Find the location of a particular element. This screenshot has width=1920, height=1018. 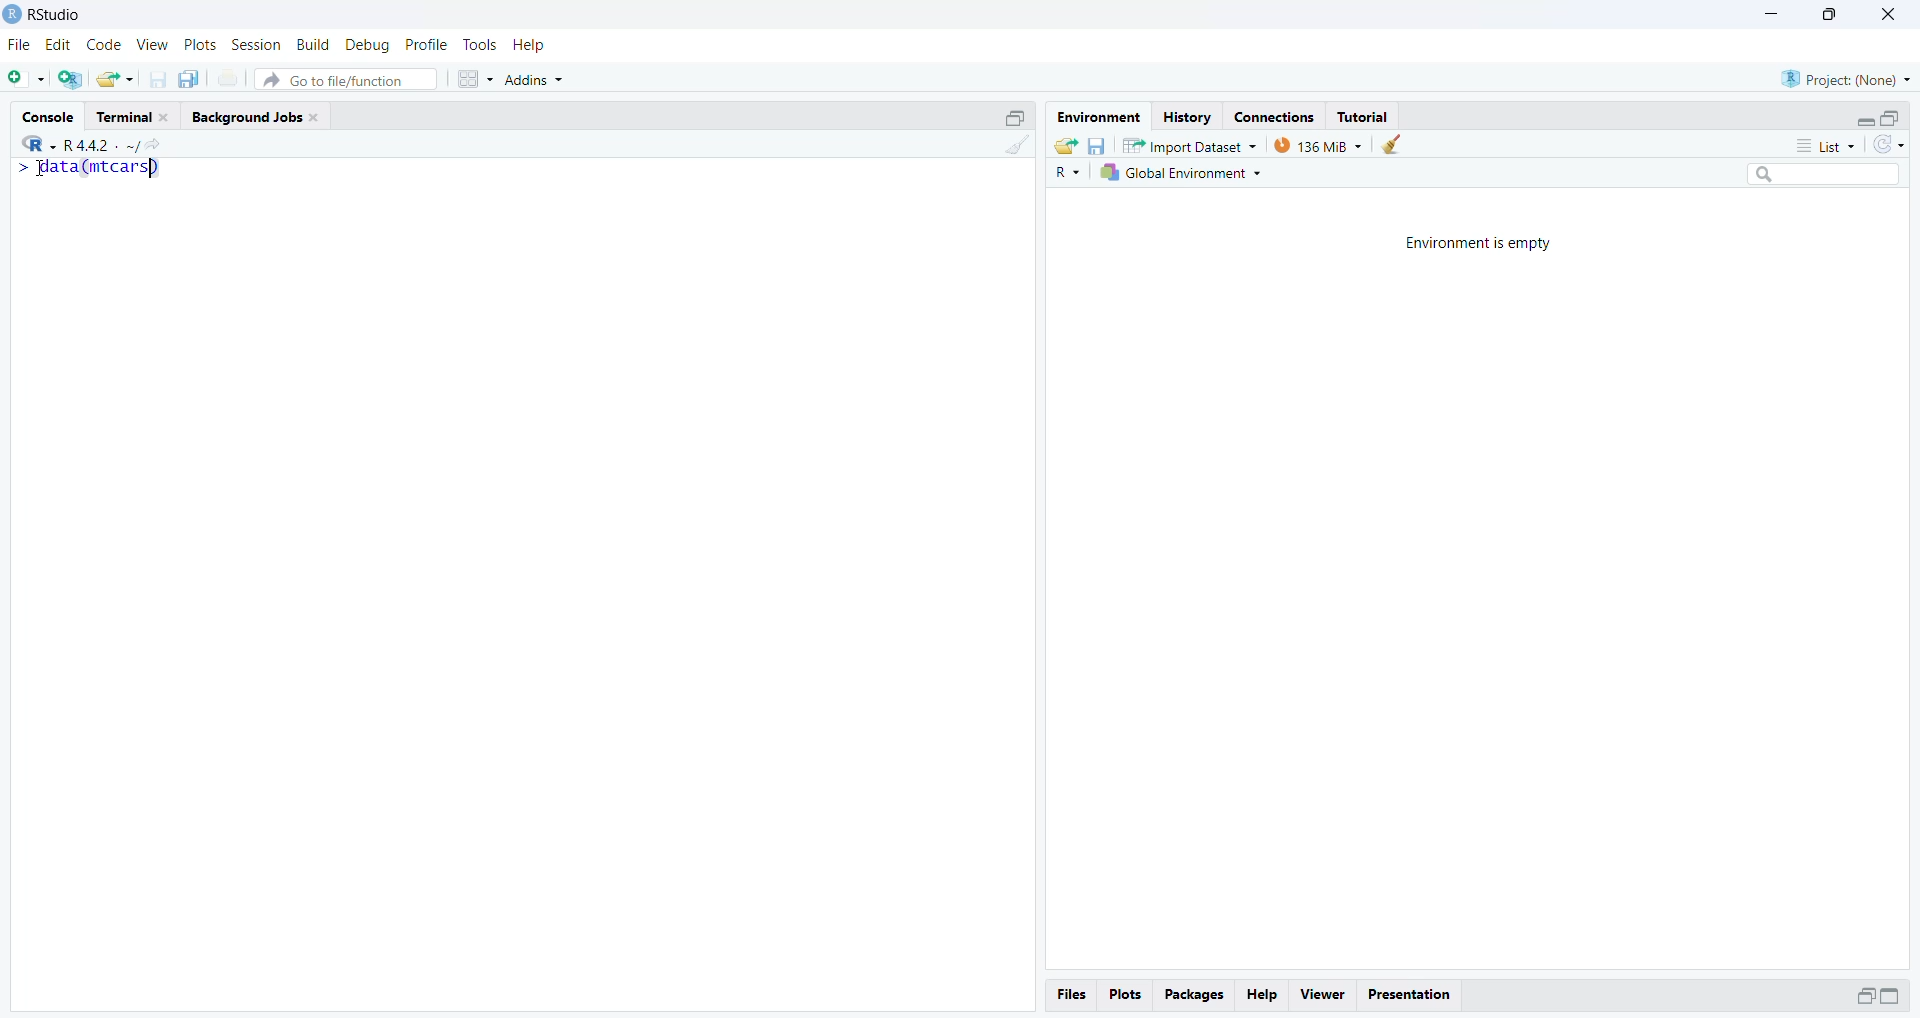

Search bar is located at coordinates (1832, 177).